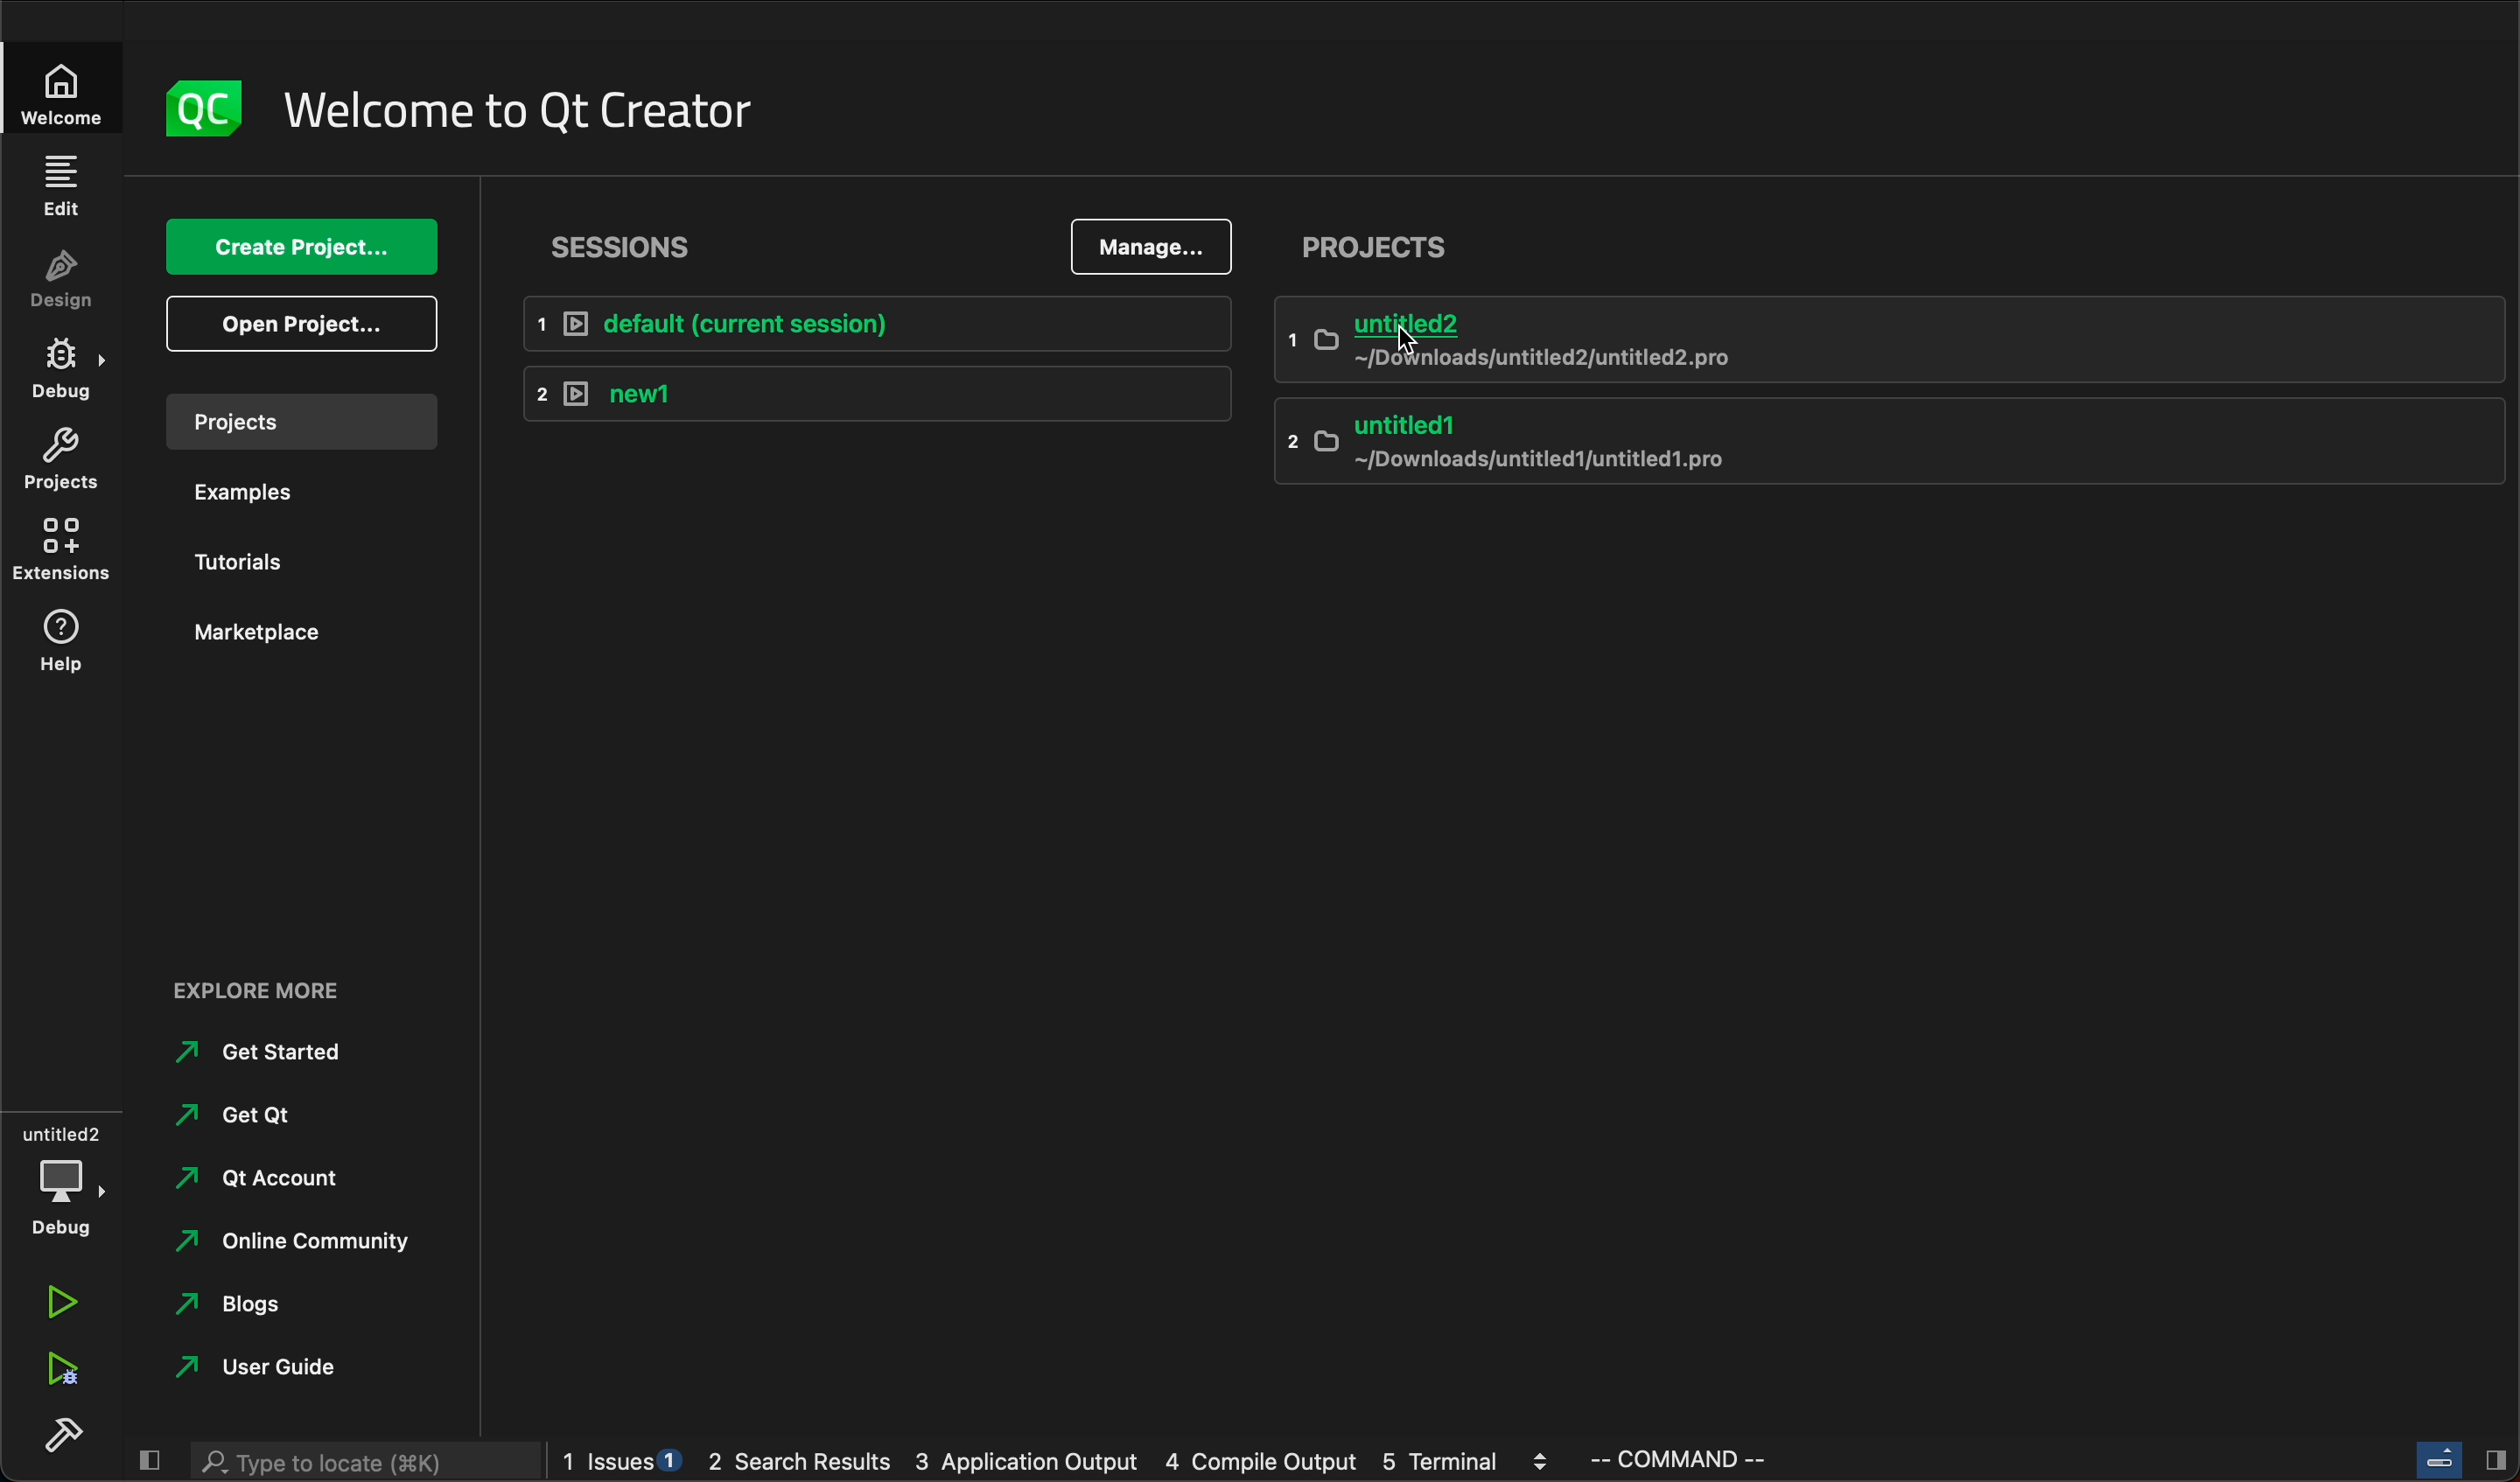 The width and height of the screenshot is (2520, 1482). Describe the element at coordinates (1169, 1460) in the screenshot. I see `logs` at that location.